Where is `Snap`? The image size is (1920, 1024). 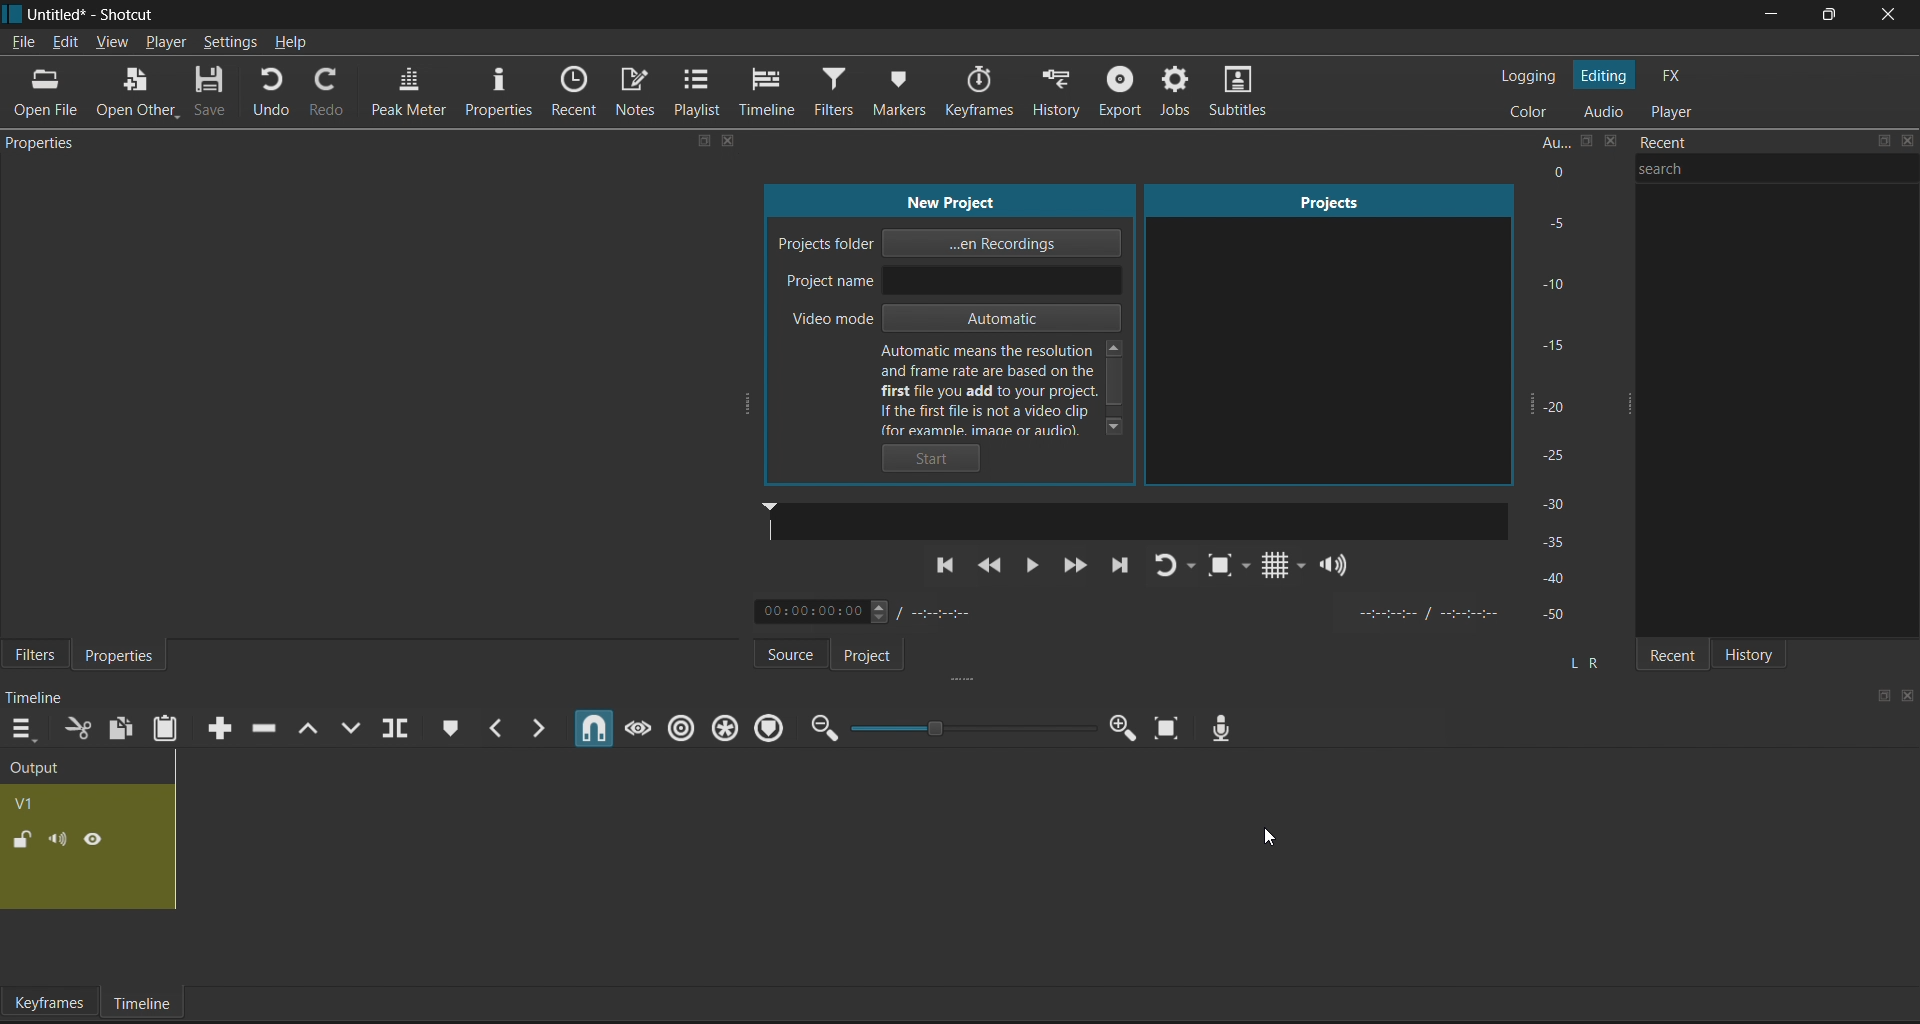 Snap is located at coordinates (590, 729).